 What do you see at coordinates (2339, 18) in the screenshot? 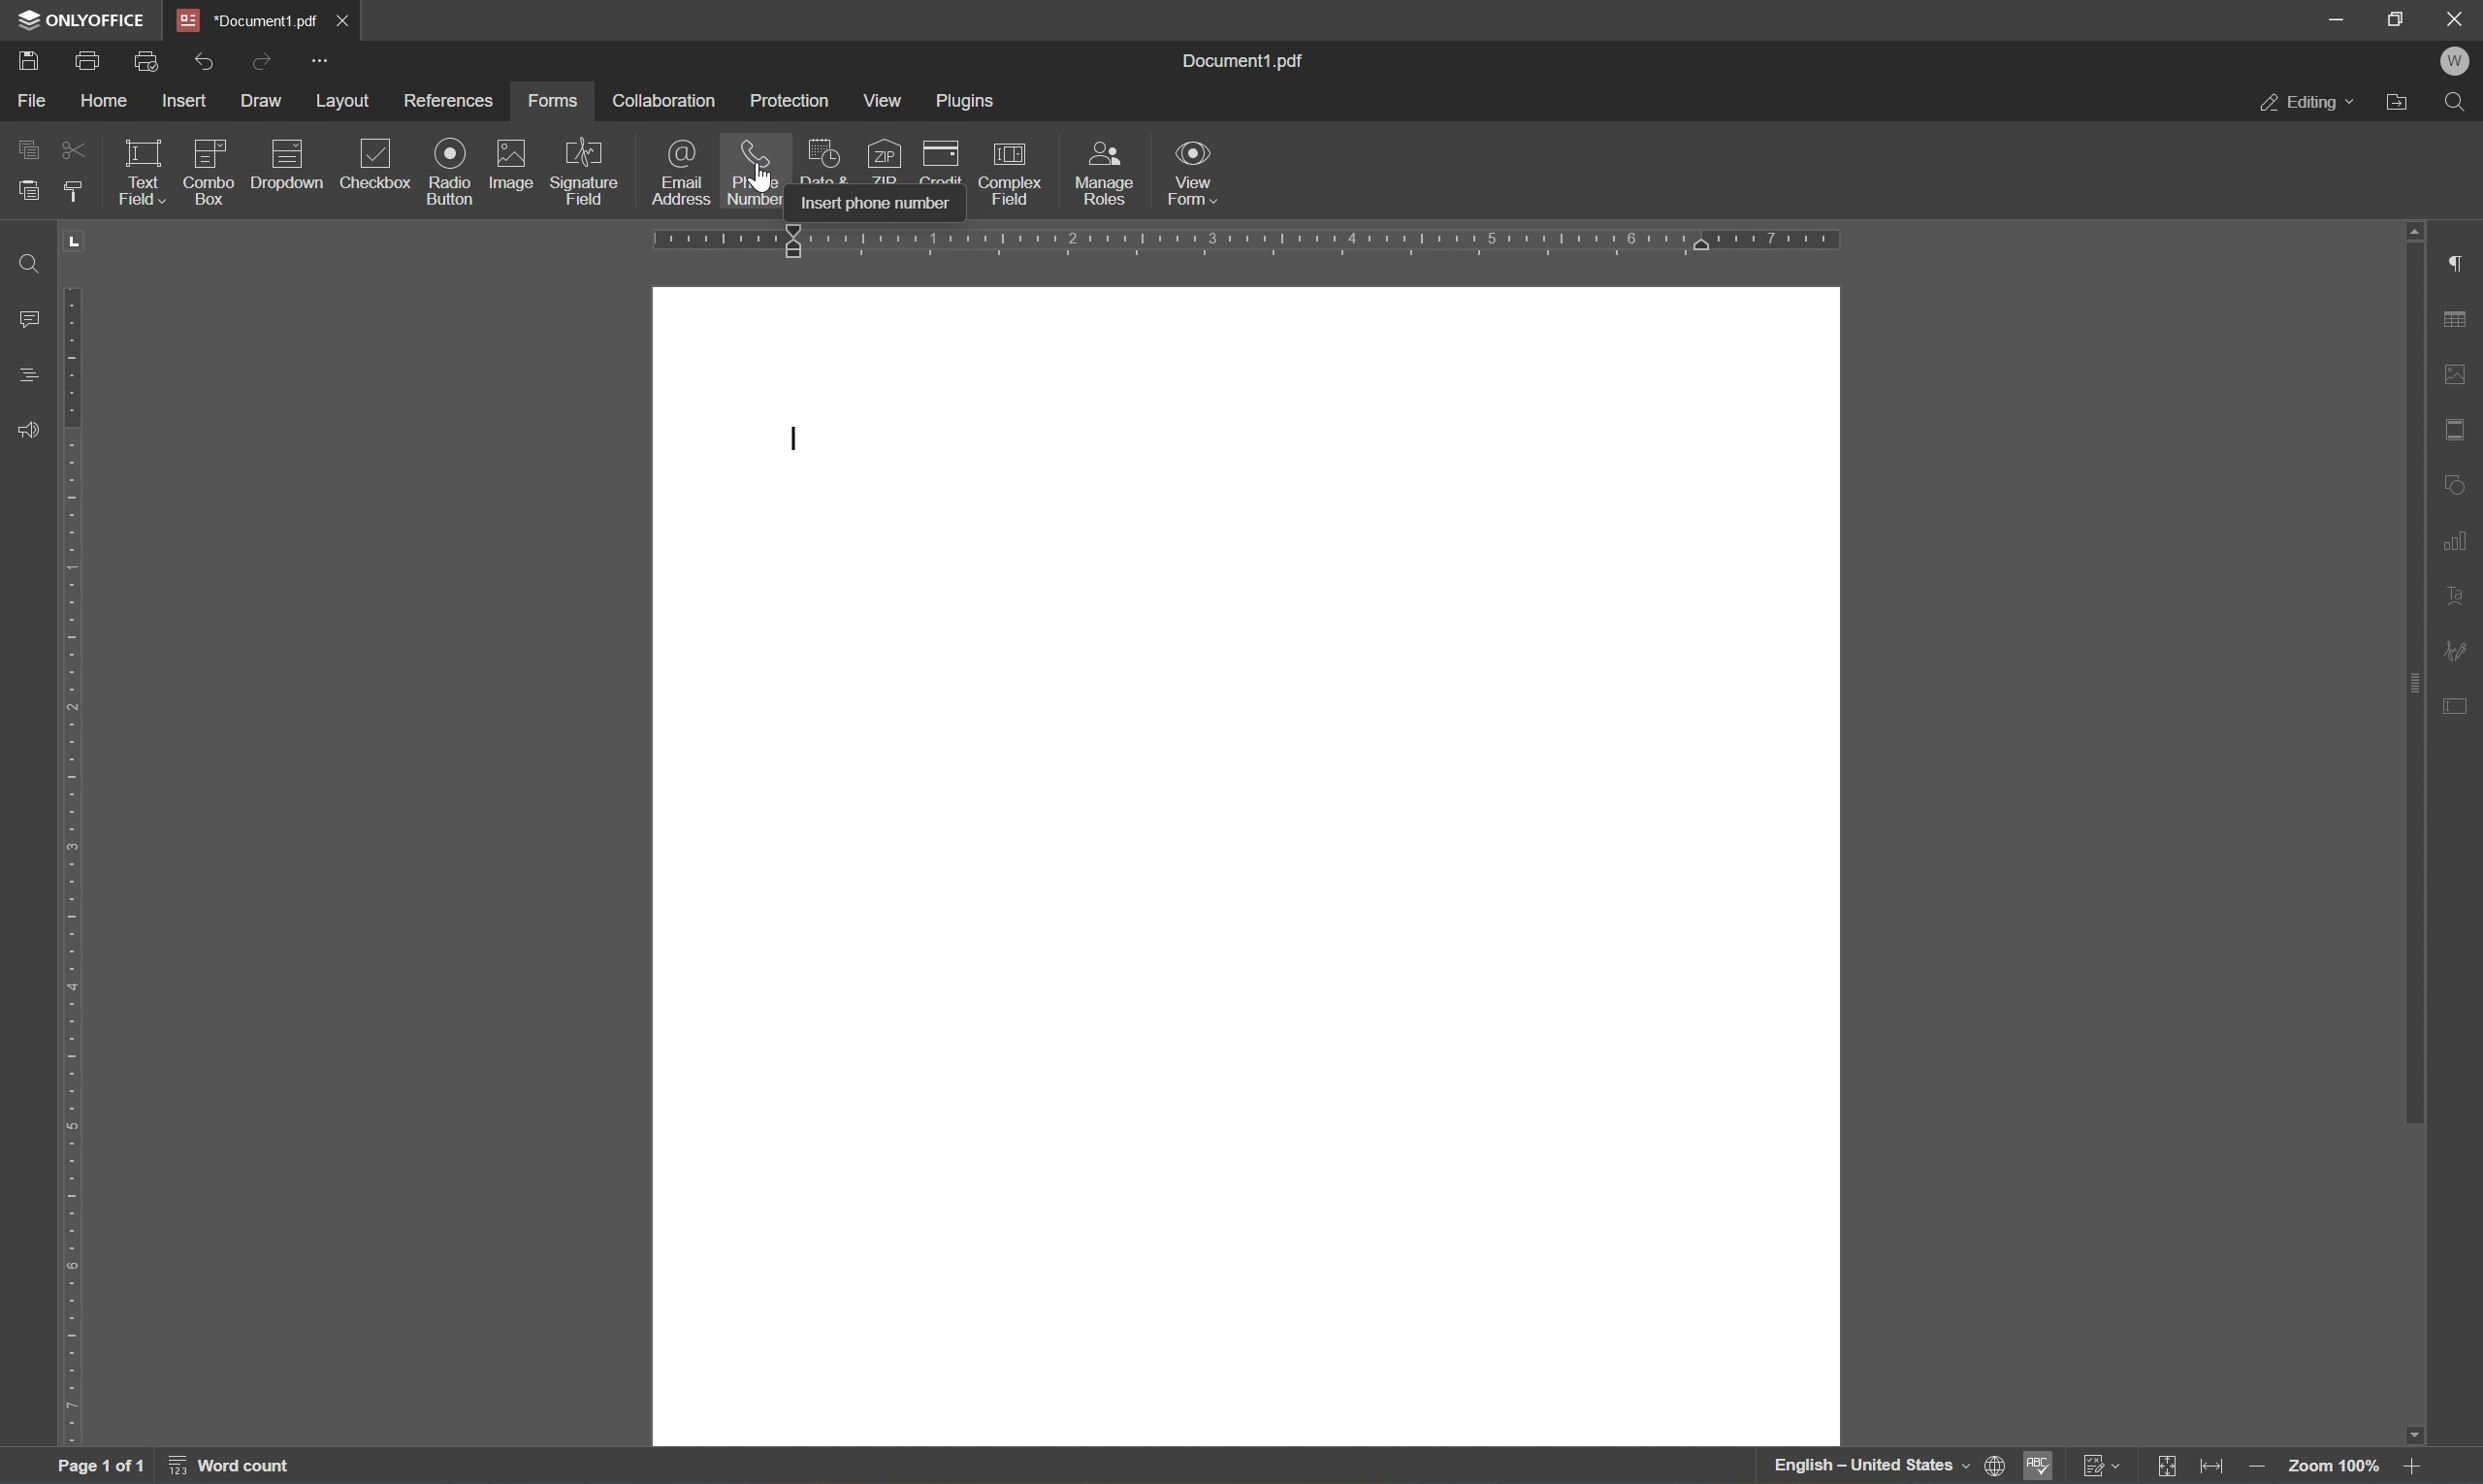
I see `minimize` at bounding box center [2339, 18].